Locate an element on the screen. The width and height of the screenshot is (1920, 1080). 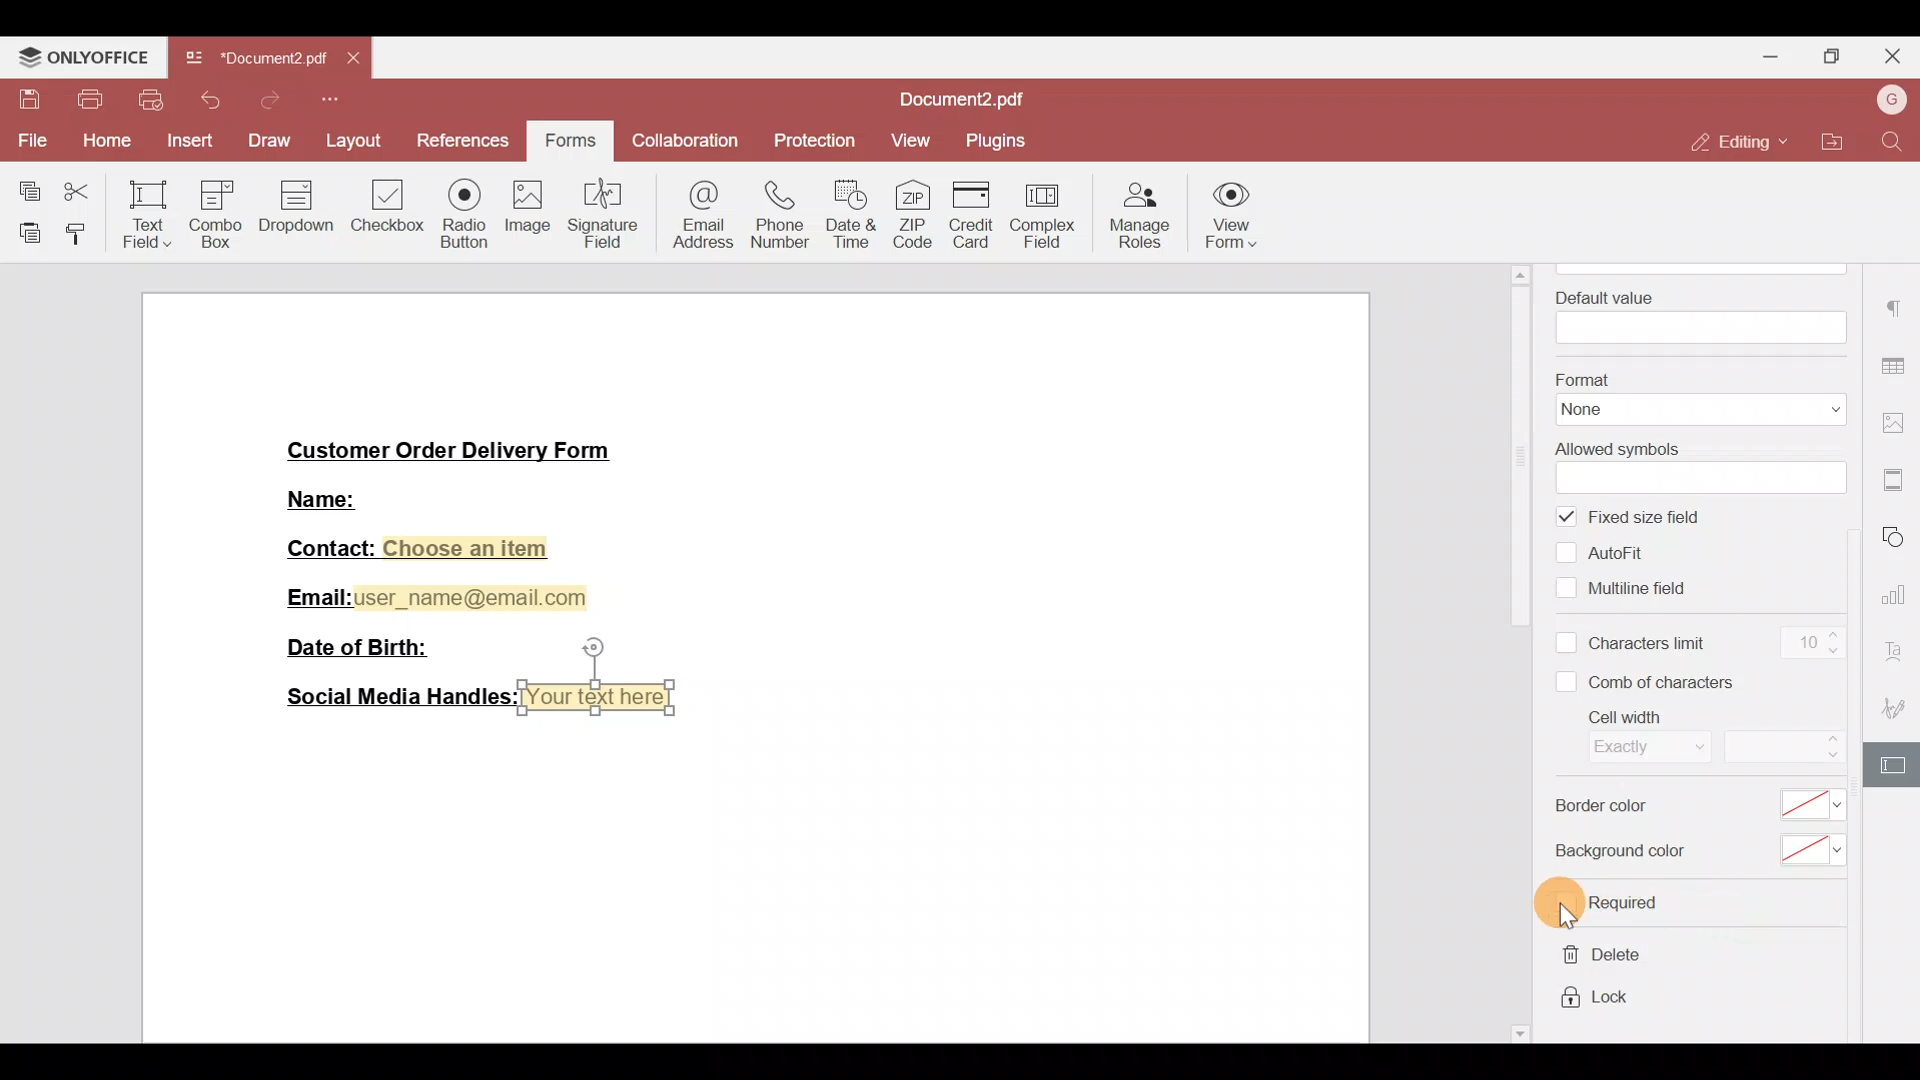
Required is located at coordinates (1612, 904).